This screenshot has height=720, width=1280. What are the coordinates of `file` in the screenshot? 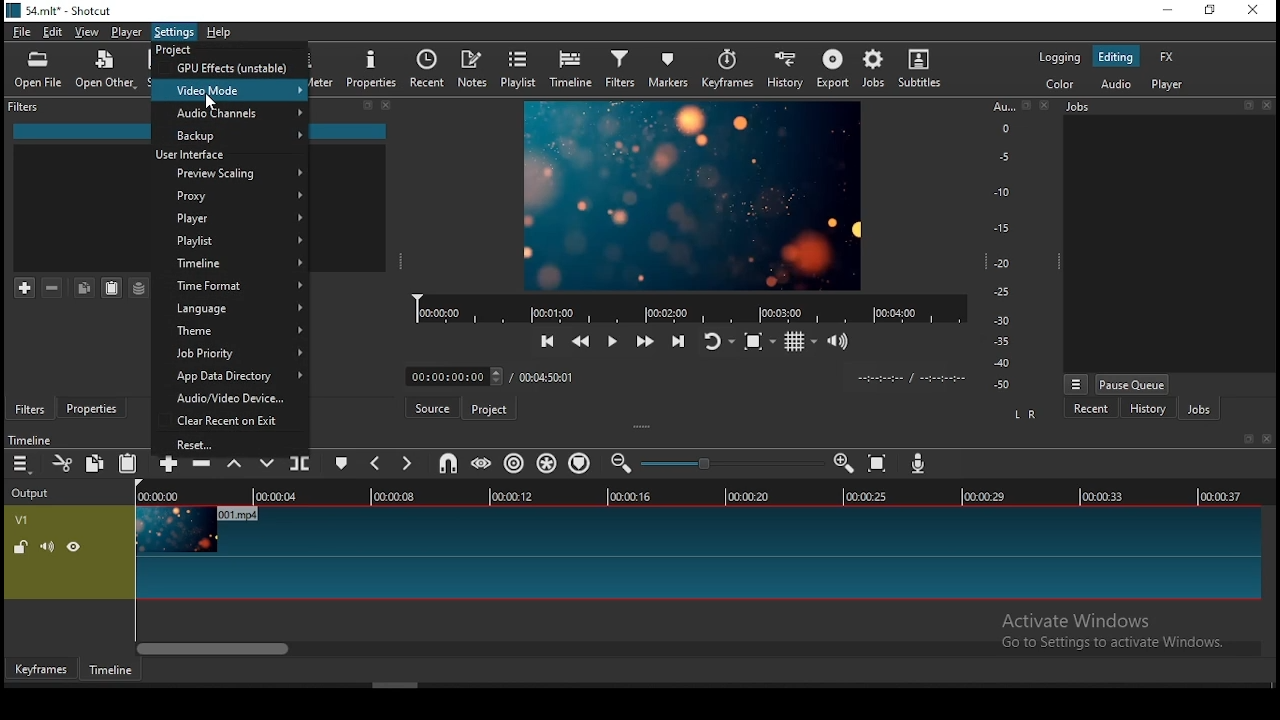 It's located at (22, 34).